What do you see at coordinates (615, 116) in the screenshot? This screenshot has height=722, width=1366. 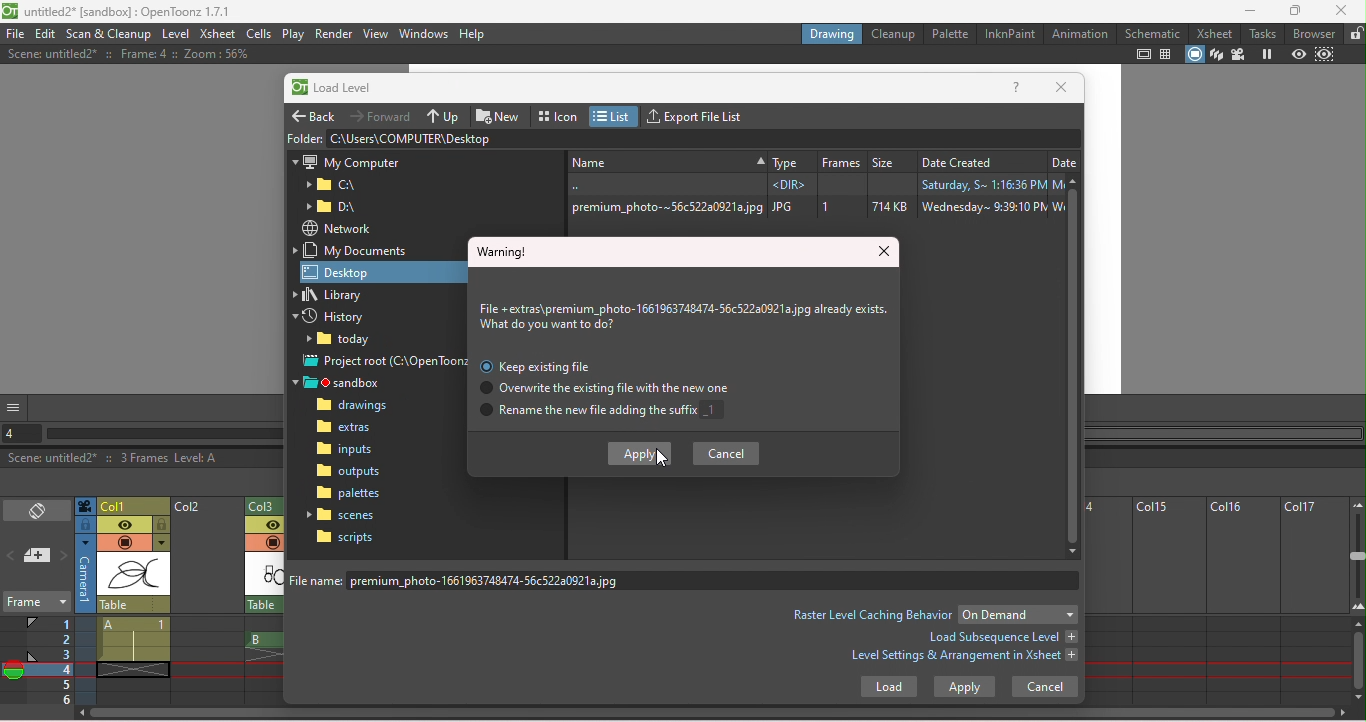 I see `List` at bounding box center [615, 116].